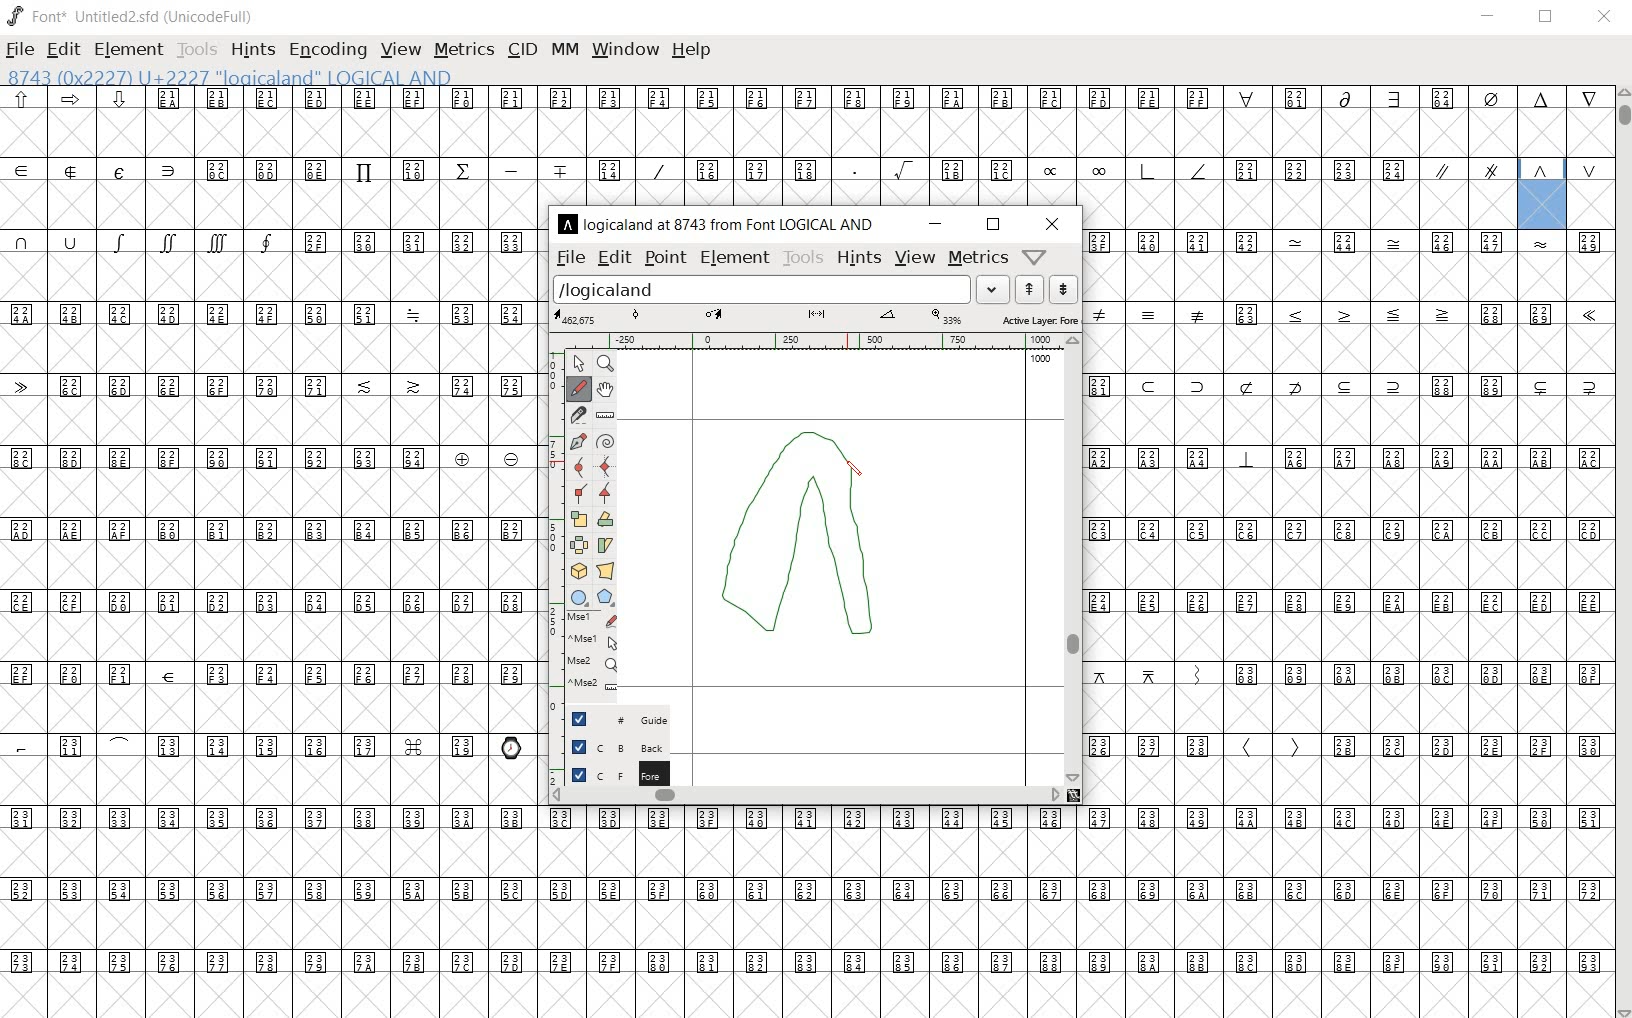 Image resolution: width=1632 pixels, height=1018 pixels. I want to click on designing logical And glyph, so click(805, 541).